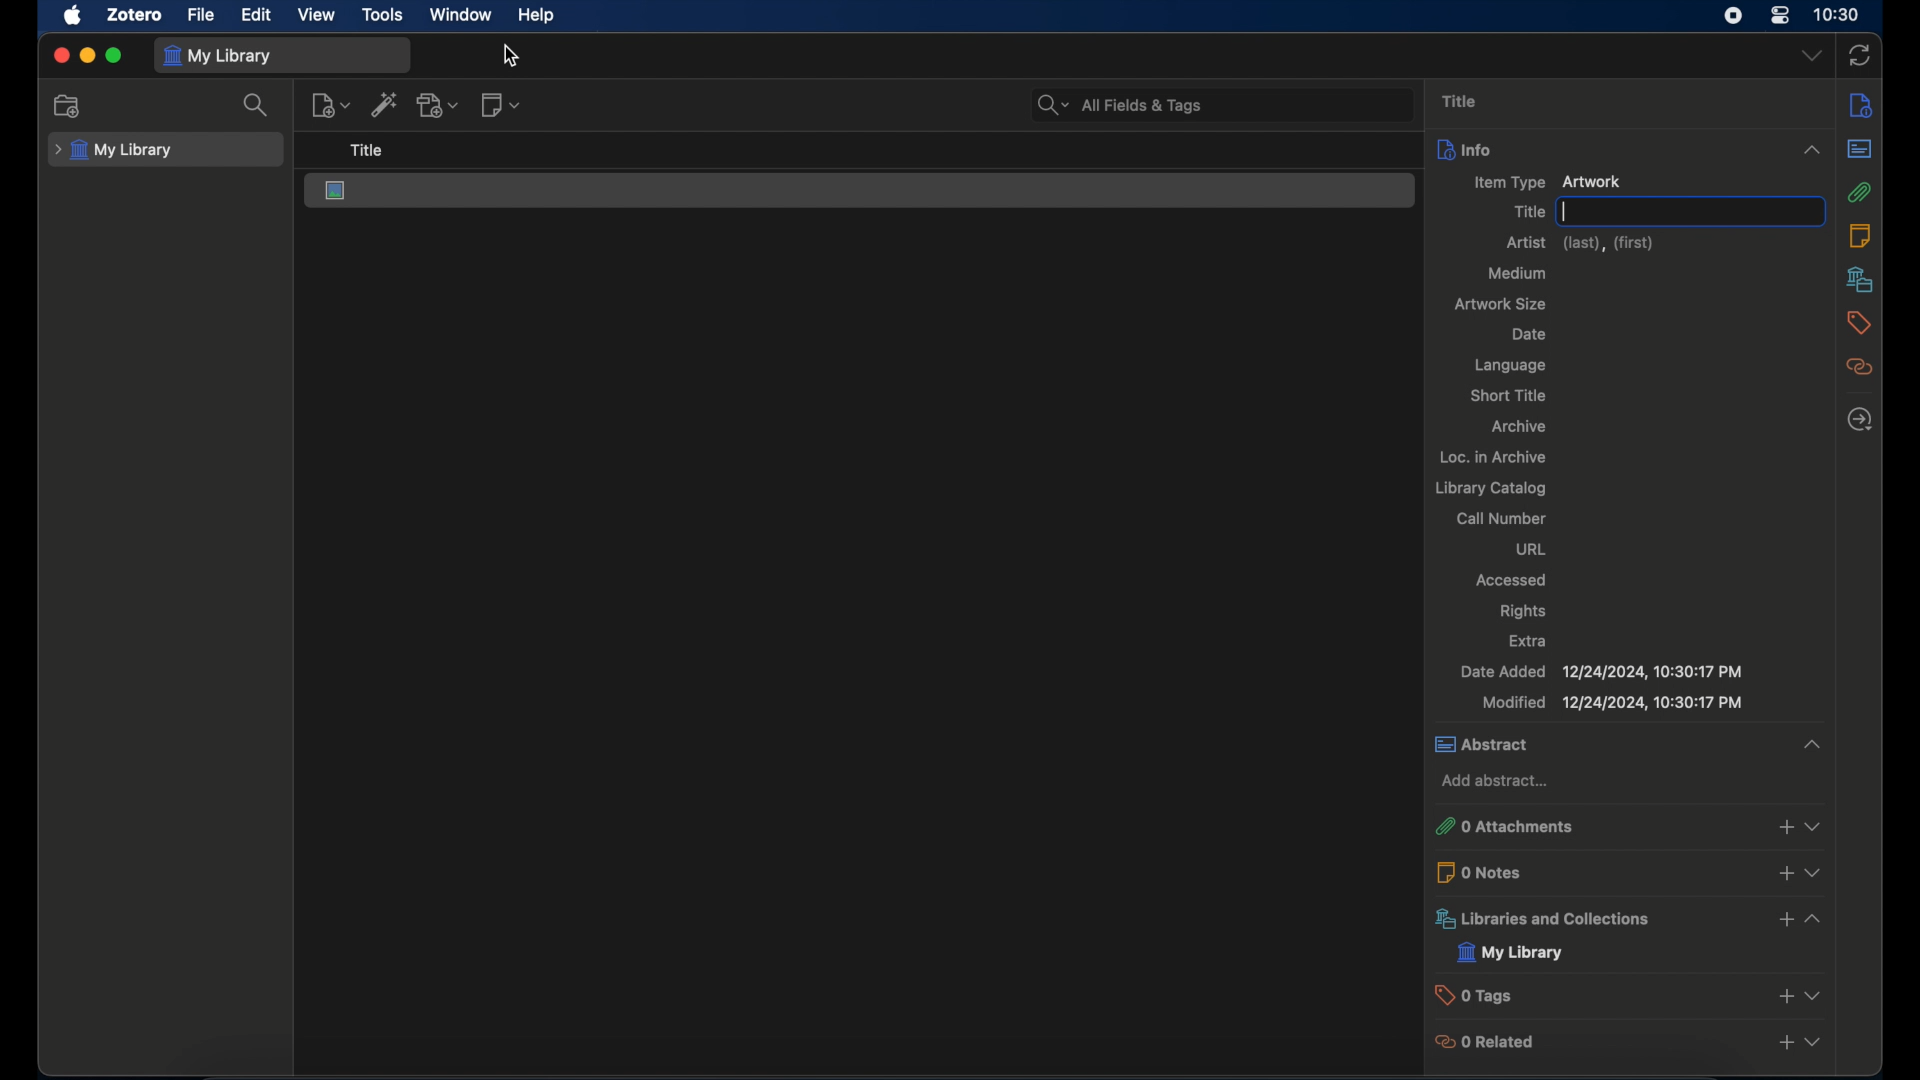 The width and height of the screenshot is (1920, 1080). Describe the element at coordinates (1510, 1042) in the screenshot. I see `0 related` at that location.